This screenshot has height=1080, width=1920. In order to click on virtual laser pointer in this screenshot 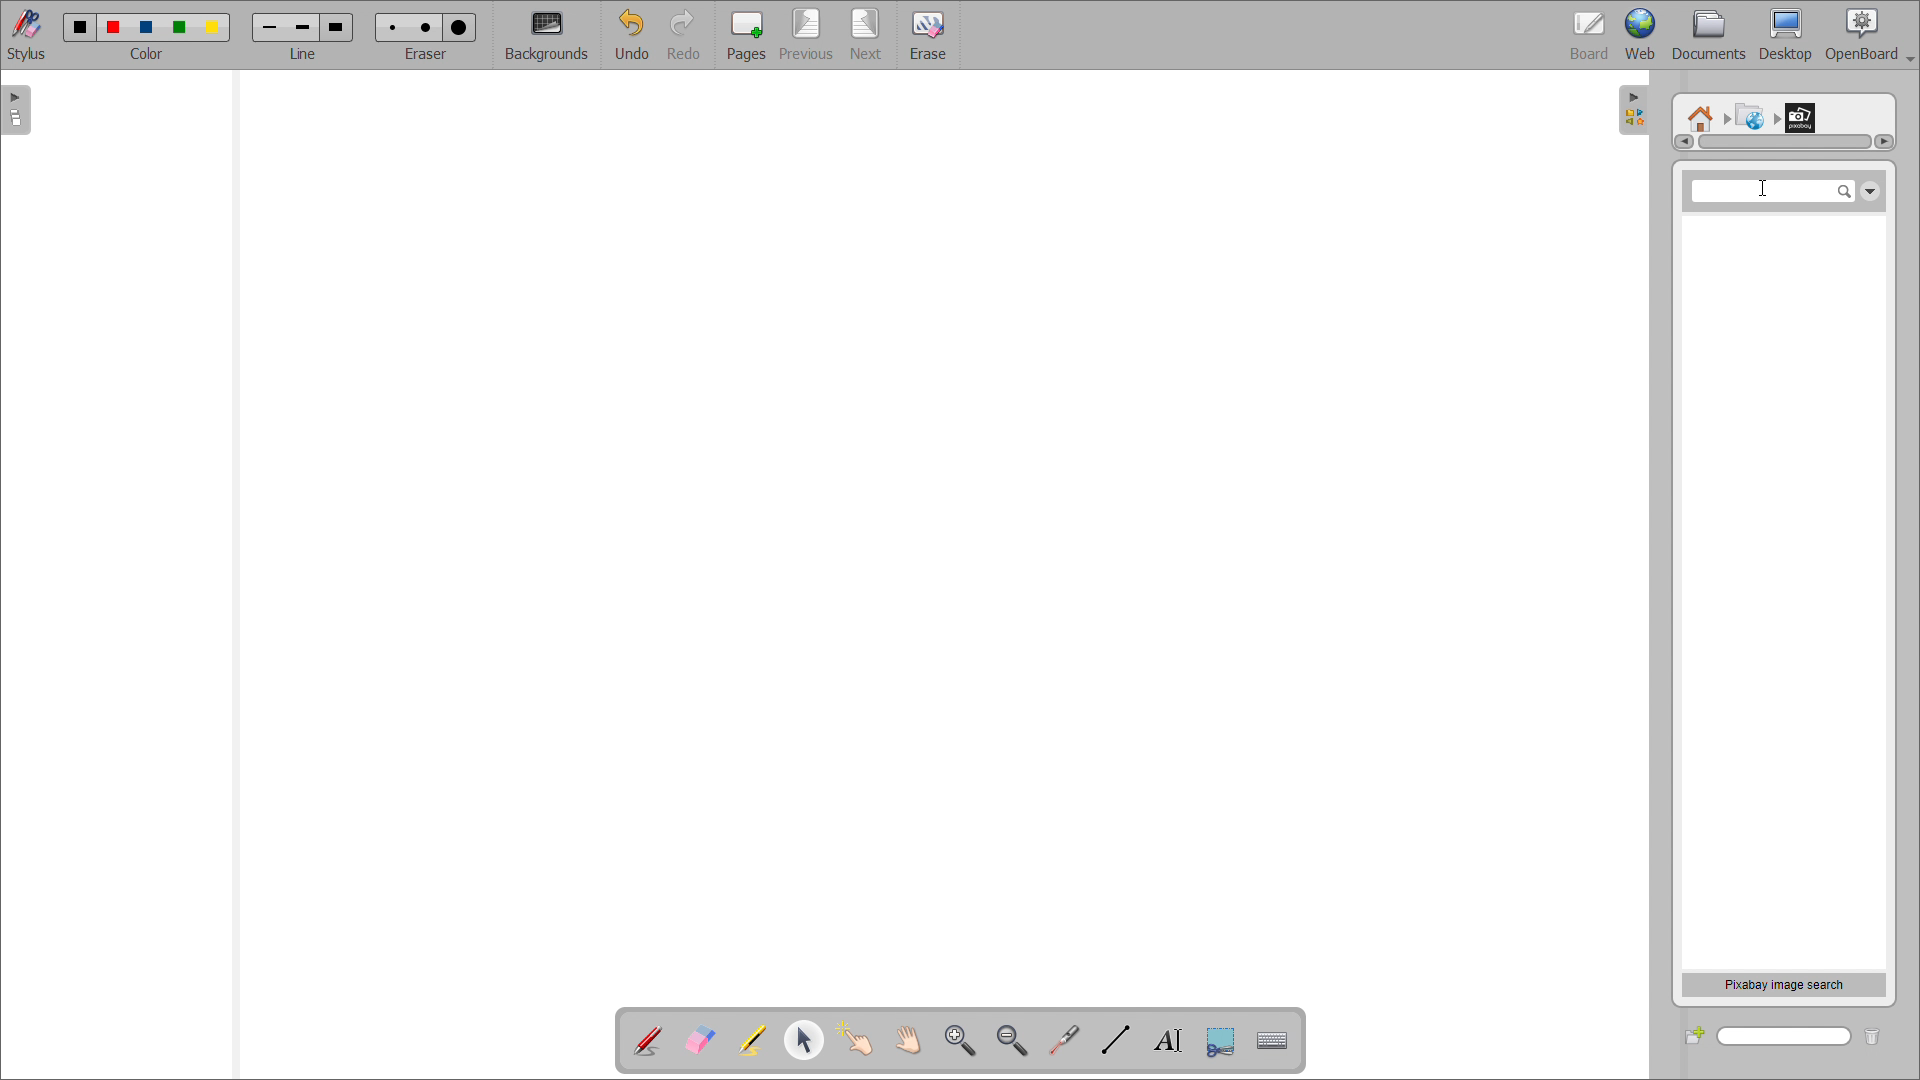, I will do `click(1064, 1040)`.